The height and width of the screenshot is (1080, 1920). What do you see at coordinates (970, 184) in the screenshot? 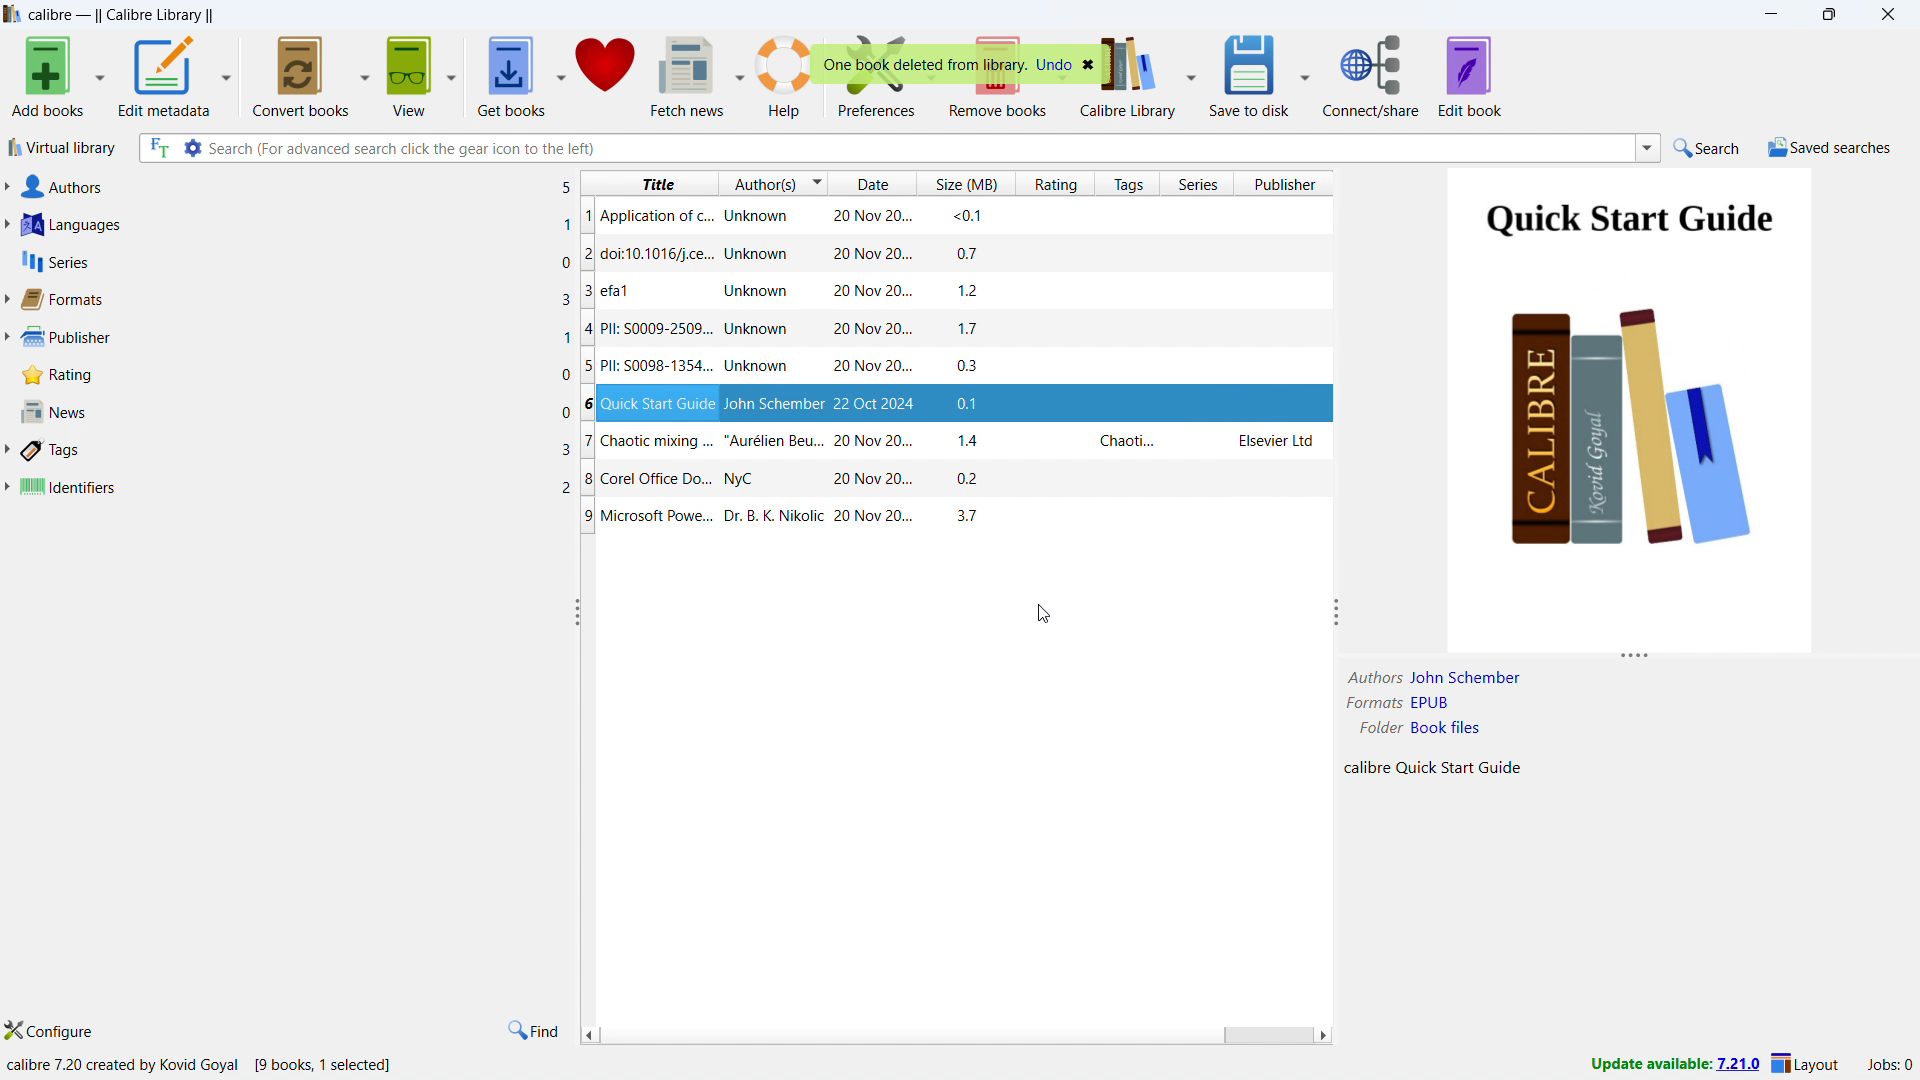
I see `sort by size` at bounding box center [970, 184].